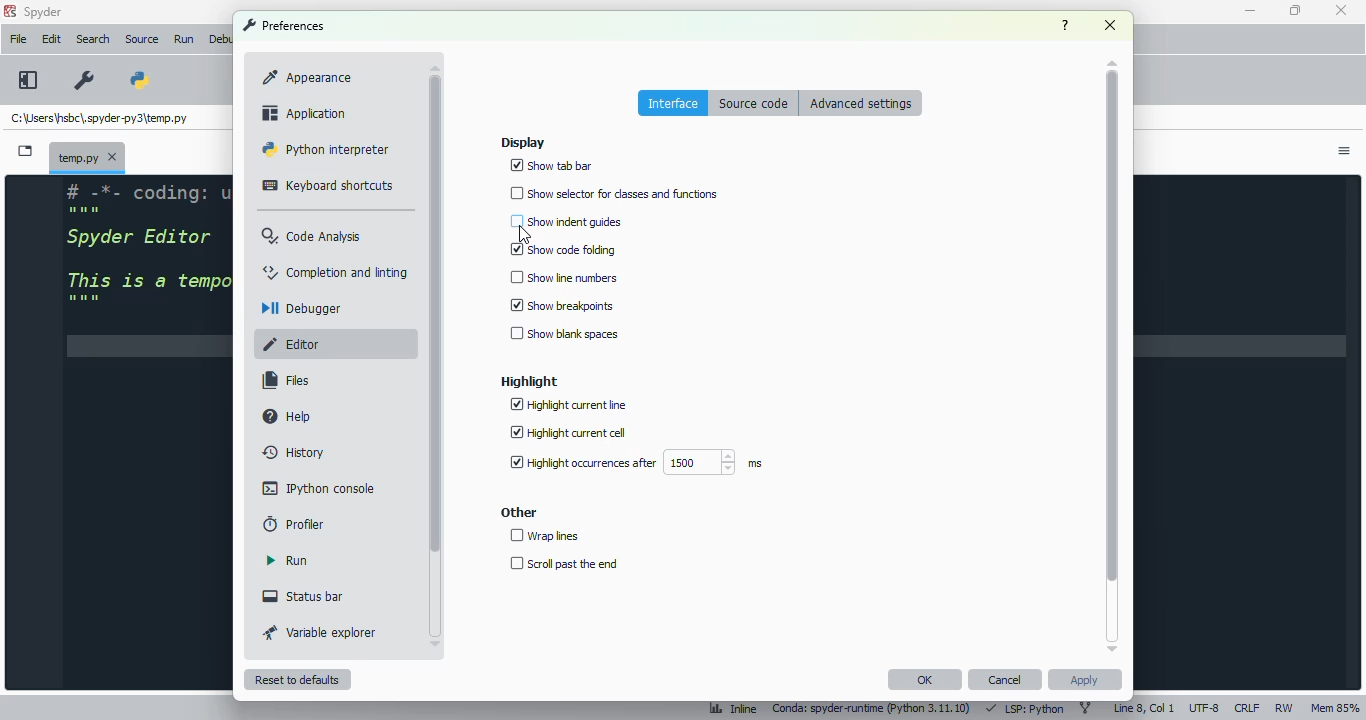 The width and height of the screenshot is (1366, 720). Describe the element at coordinates (432, 316) in the screenshot. I see `scrollbar` at that location.